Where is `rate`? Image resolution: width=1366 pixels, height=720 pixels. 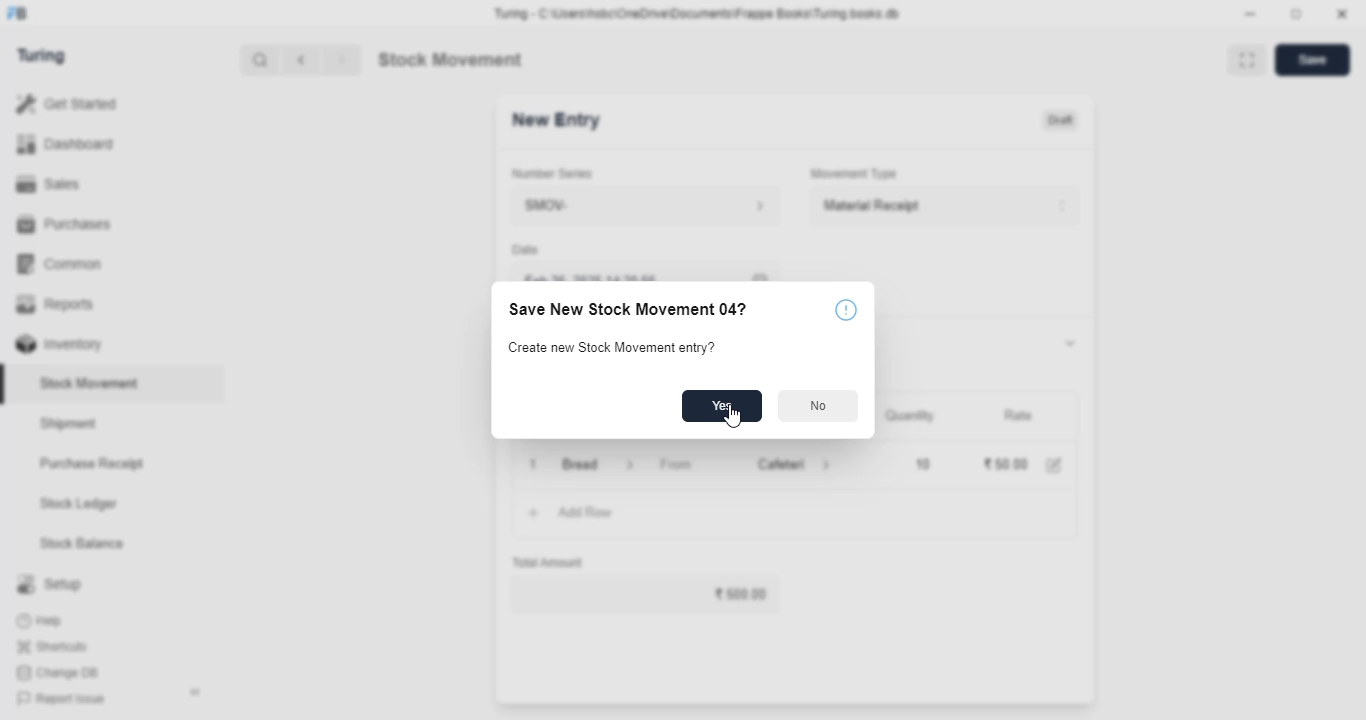 rate is located at coordinates (1019, 416).